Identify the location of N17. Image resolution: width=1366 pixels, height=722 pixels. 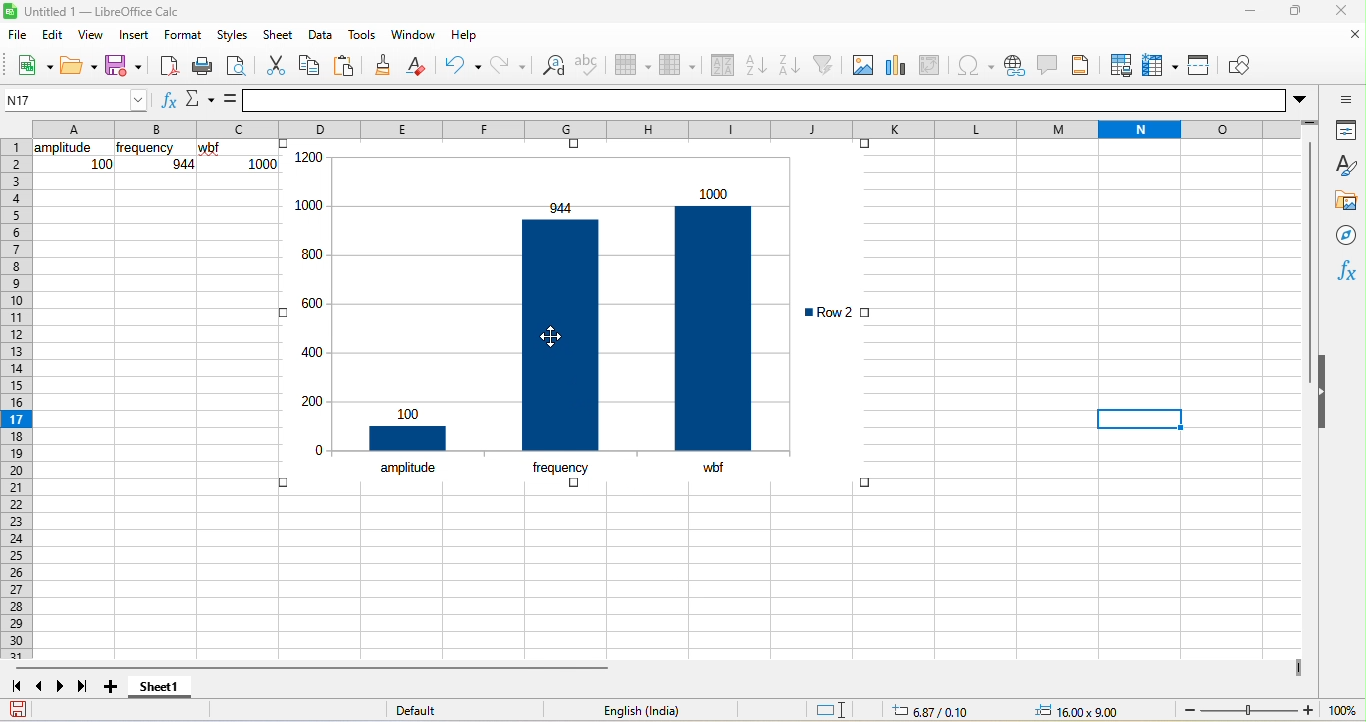
(73, 98).